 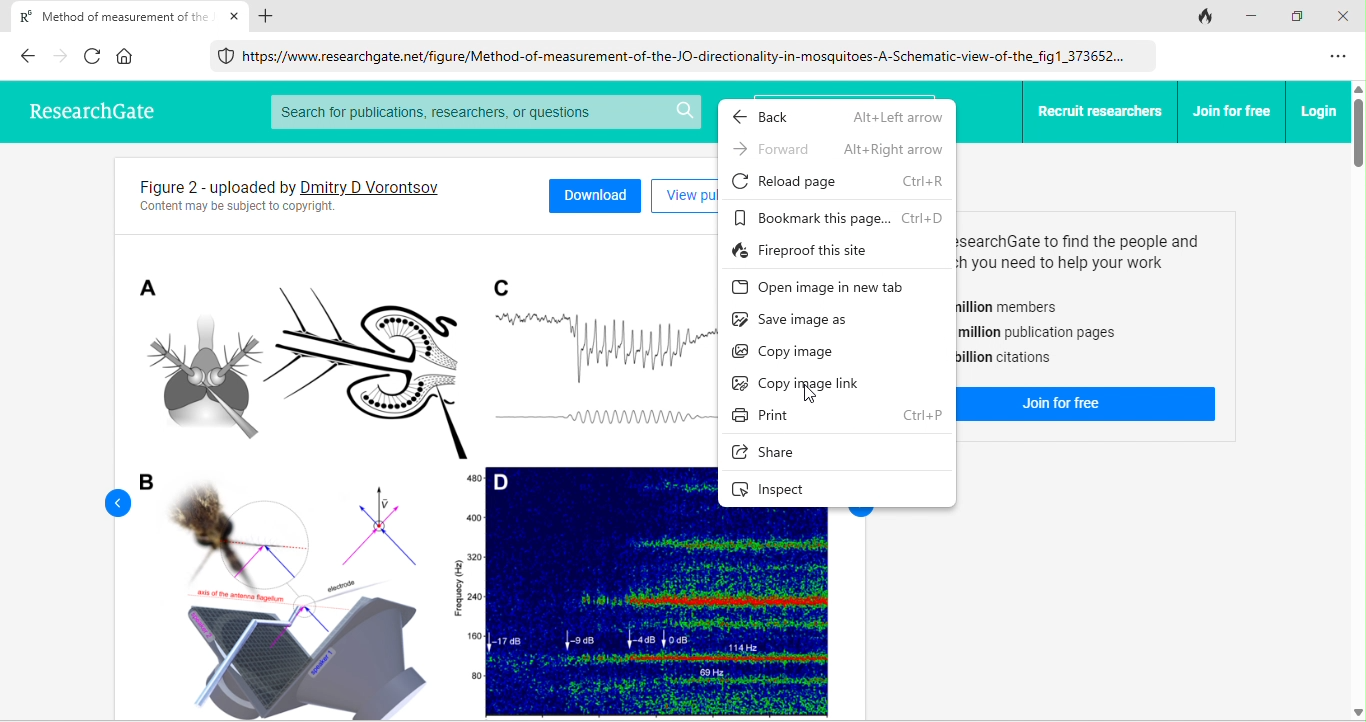 What do you see at coordinates (126, 56) in the screenshot?
I see `home` at bounding box center [126, 56].